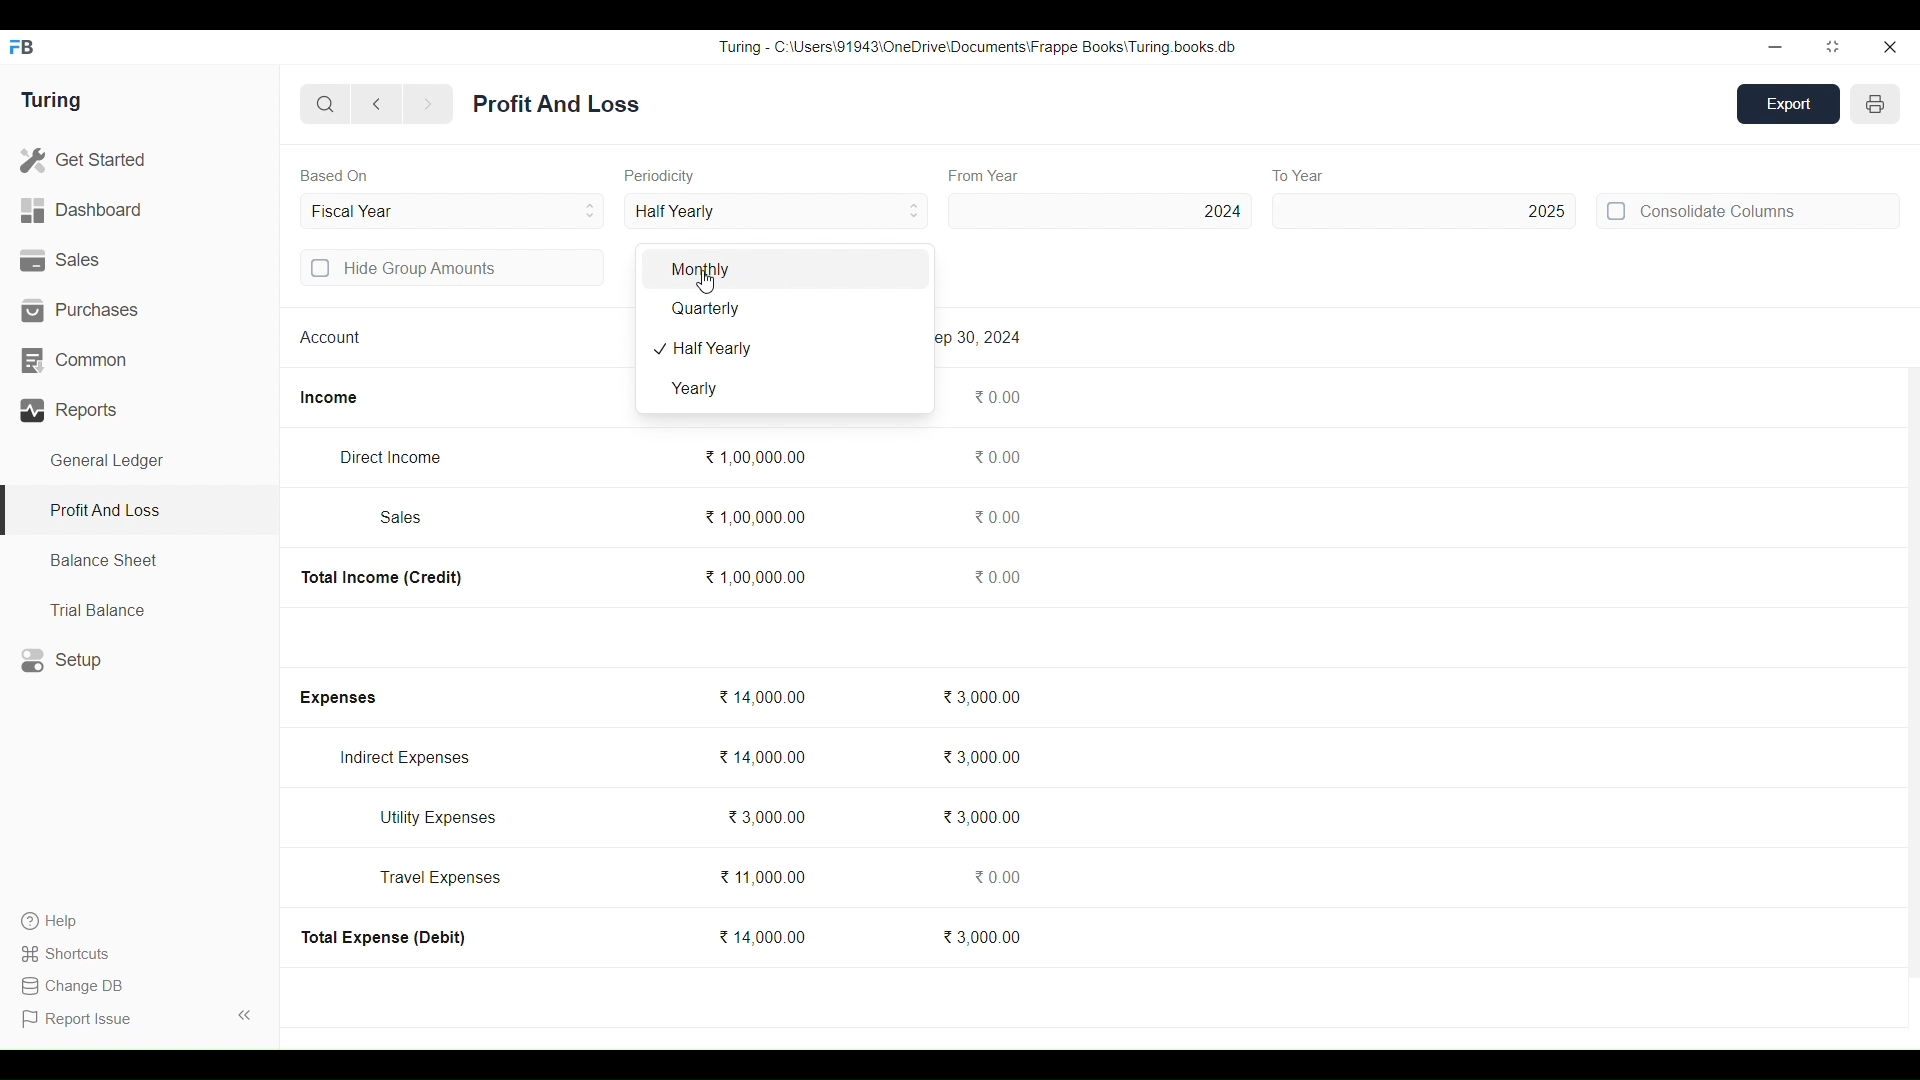  I want to click on Trial Balance, so click(140, 609).